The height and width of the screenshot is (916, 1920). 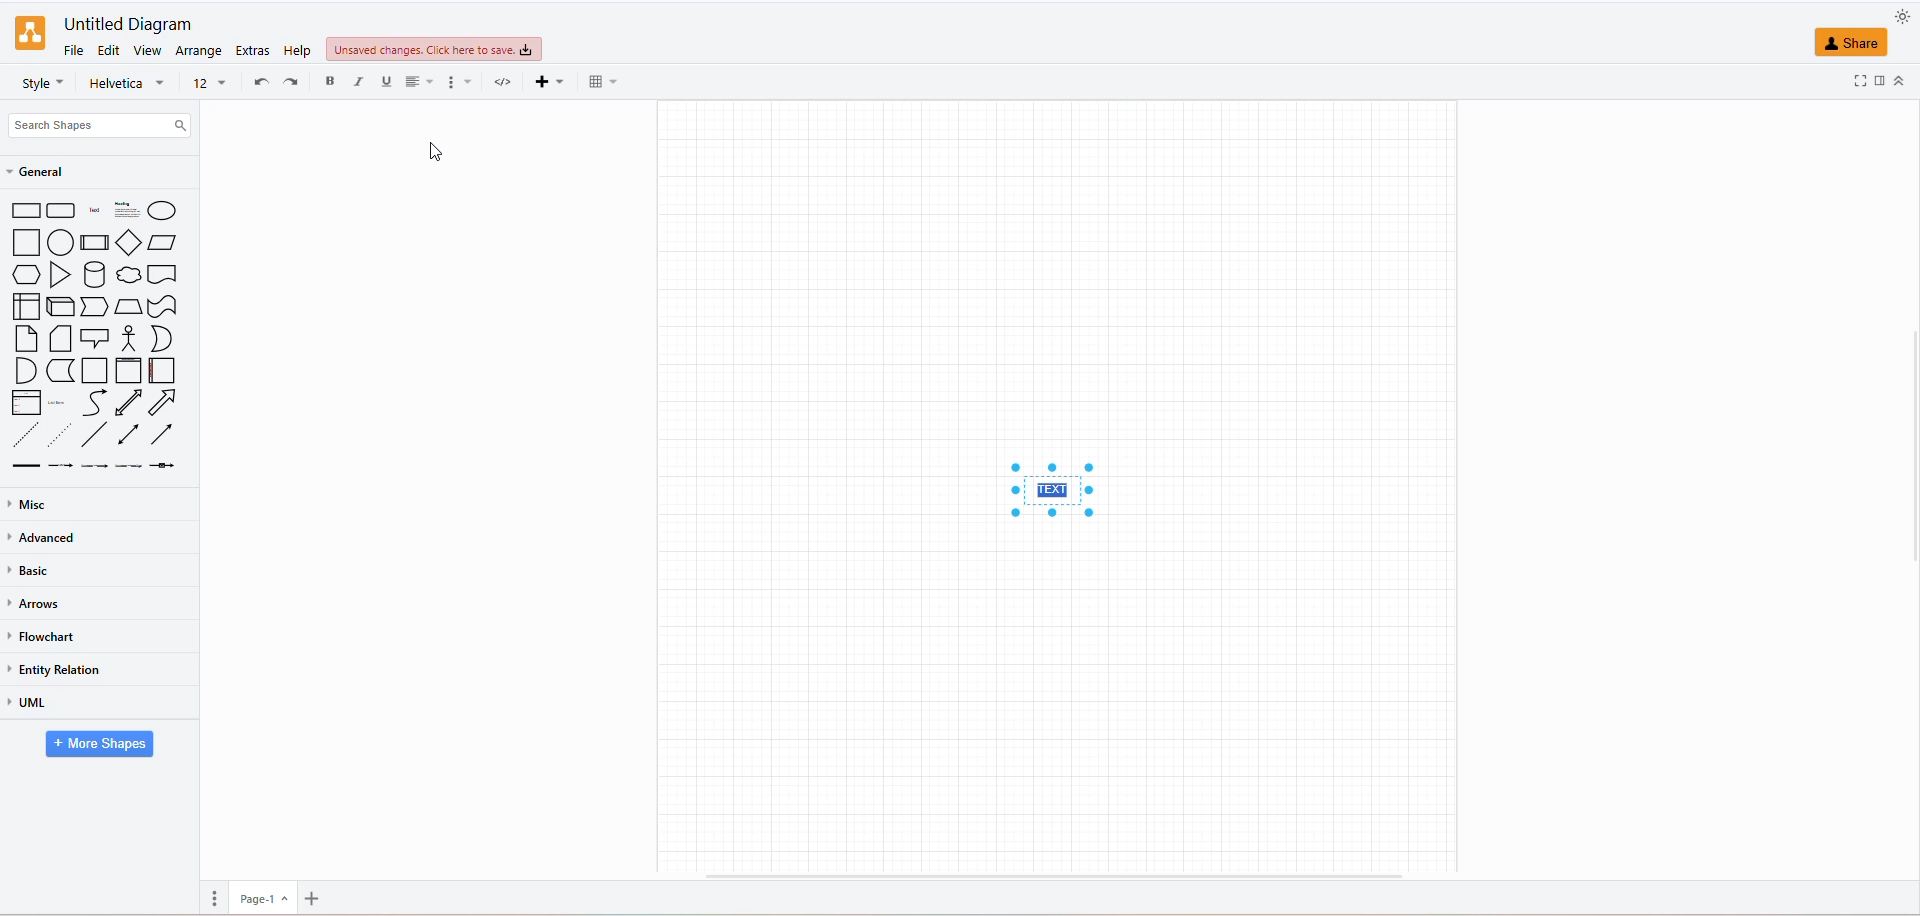 I want to click on arrows, so click(x=39, y=605).